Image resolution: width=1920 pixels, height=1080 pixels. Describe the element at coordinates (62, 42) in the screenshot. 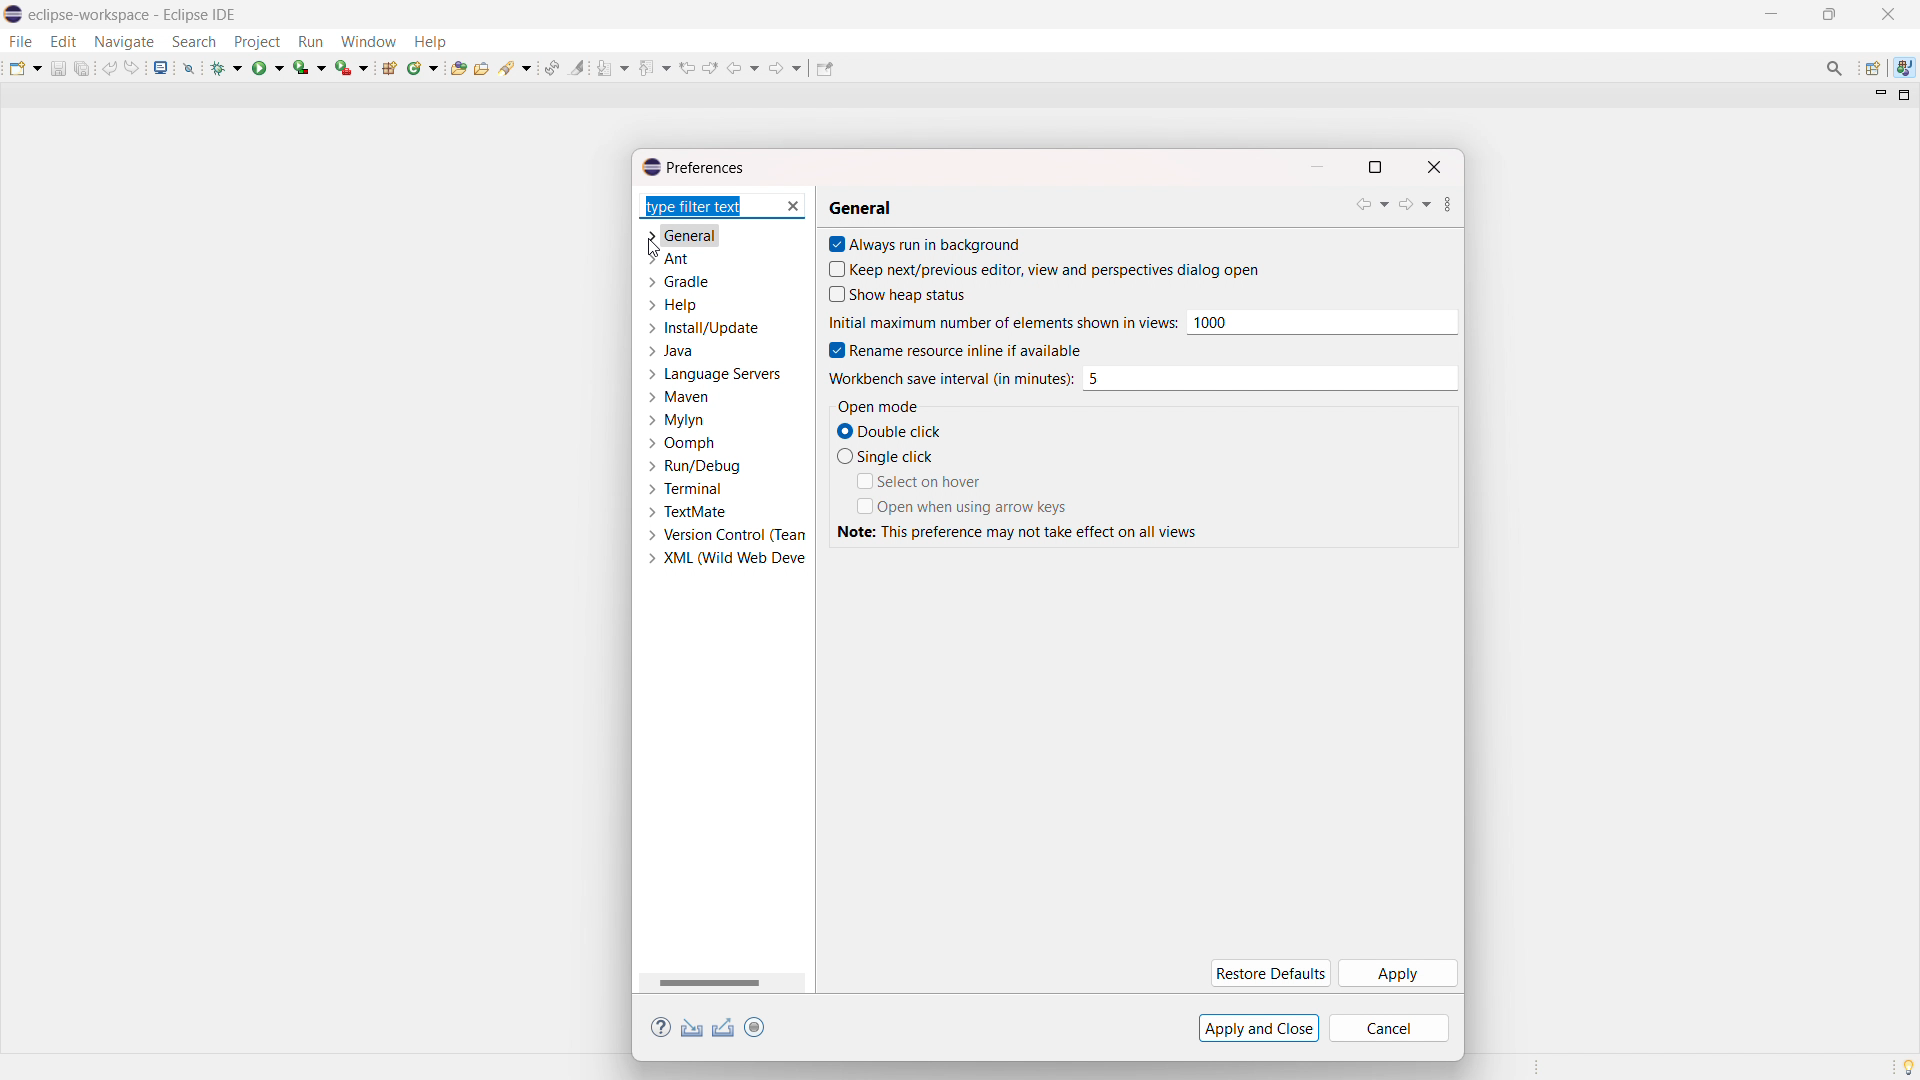

I see `edit` at that location.